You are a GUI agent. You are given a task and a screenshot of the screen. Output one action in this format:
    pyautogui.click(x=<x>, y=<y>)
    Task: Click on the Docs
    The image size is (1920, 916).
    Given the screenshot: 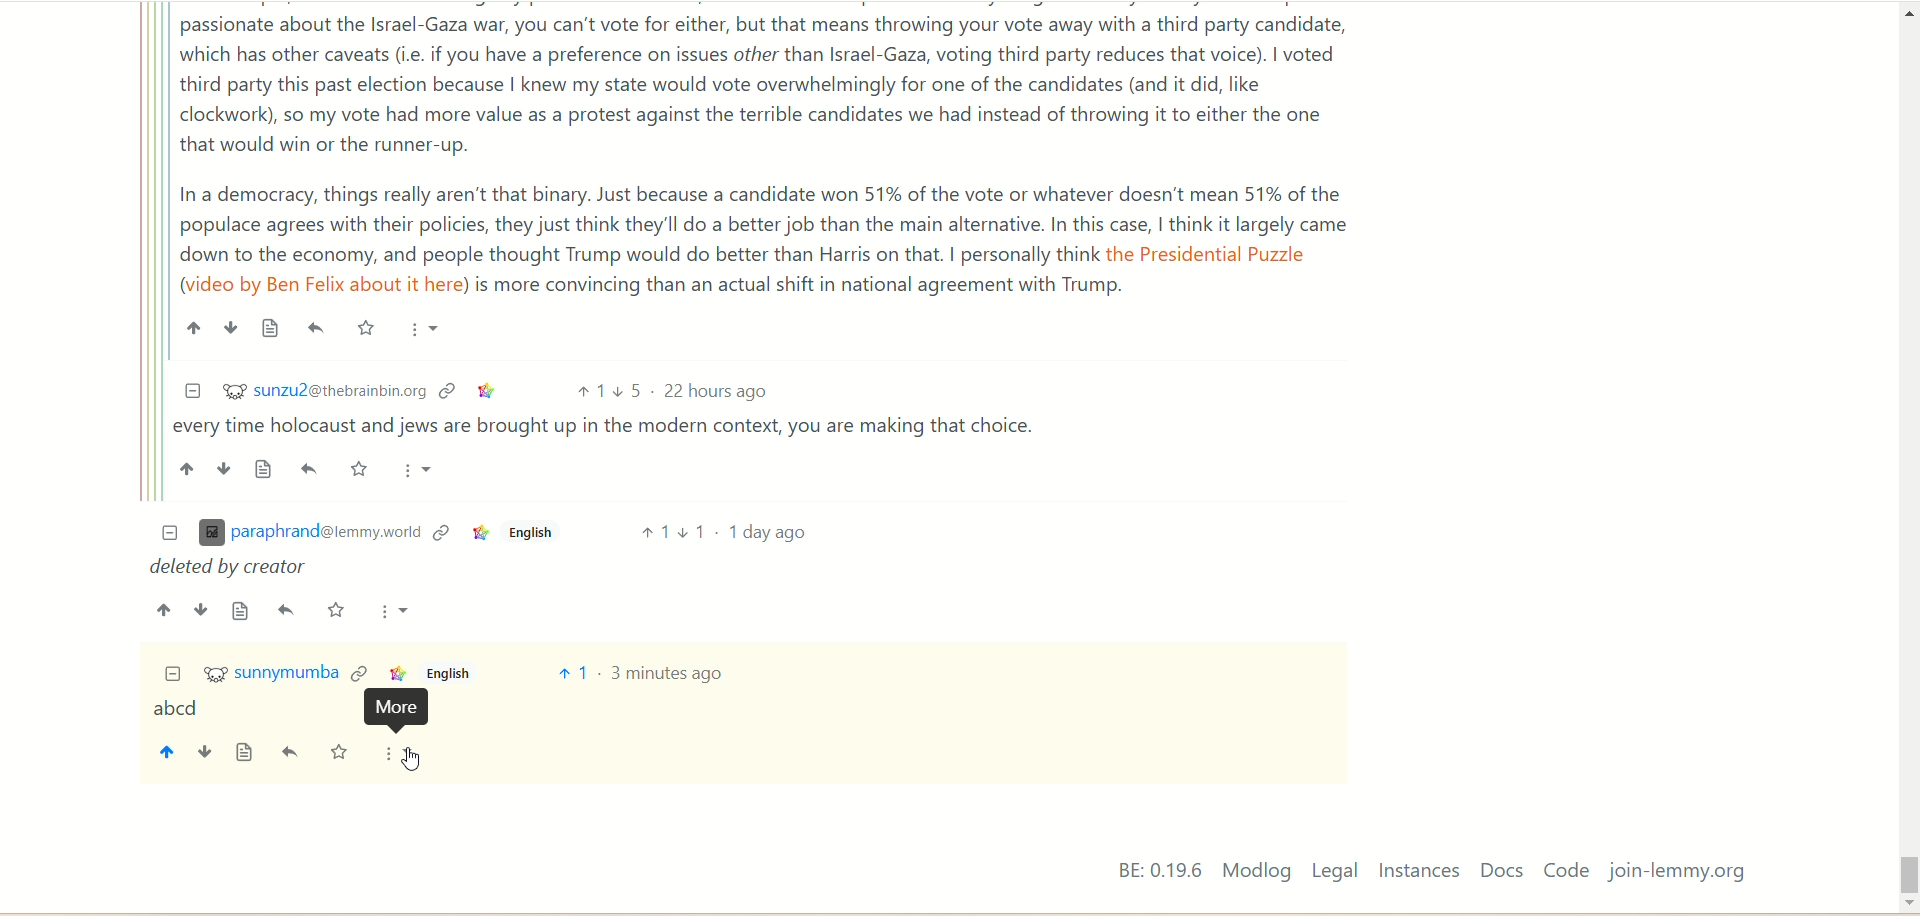 What is the action you would take?
    pyautogui.click(x=1504, y=870)
    